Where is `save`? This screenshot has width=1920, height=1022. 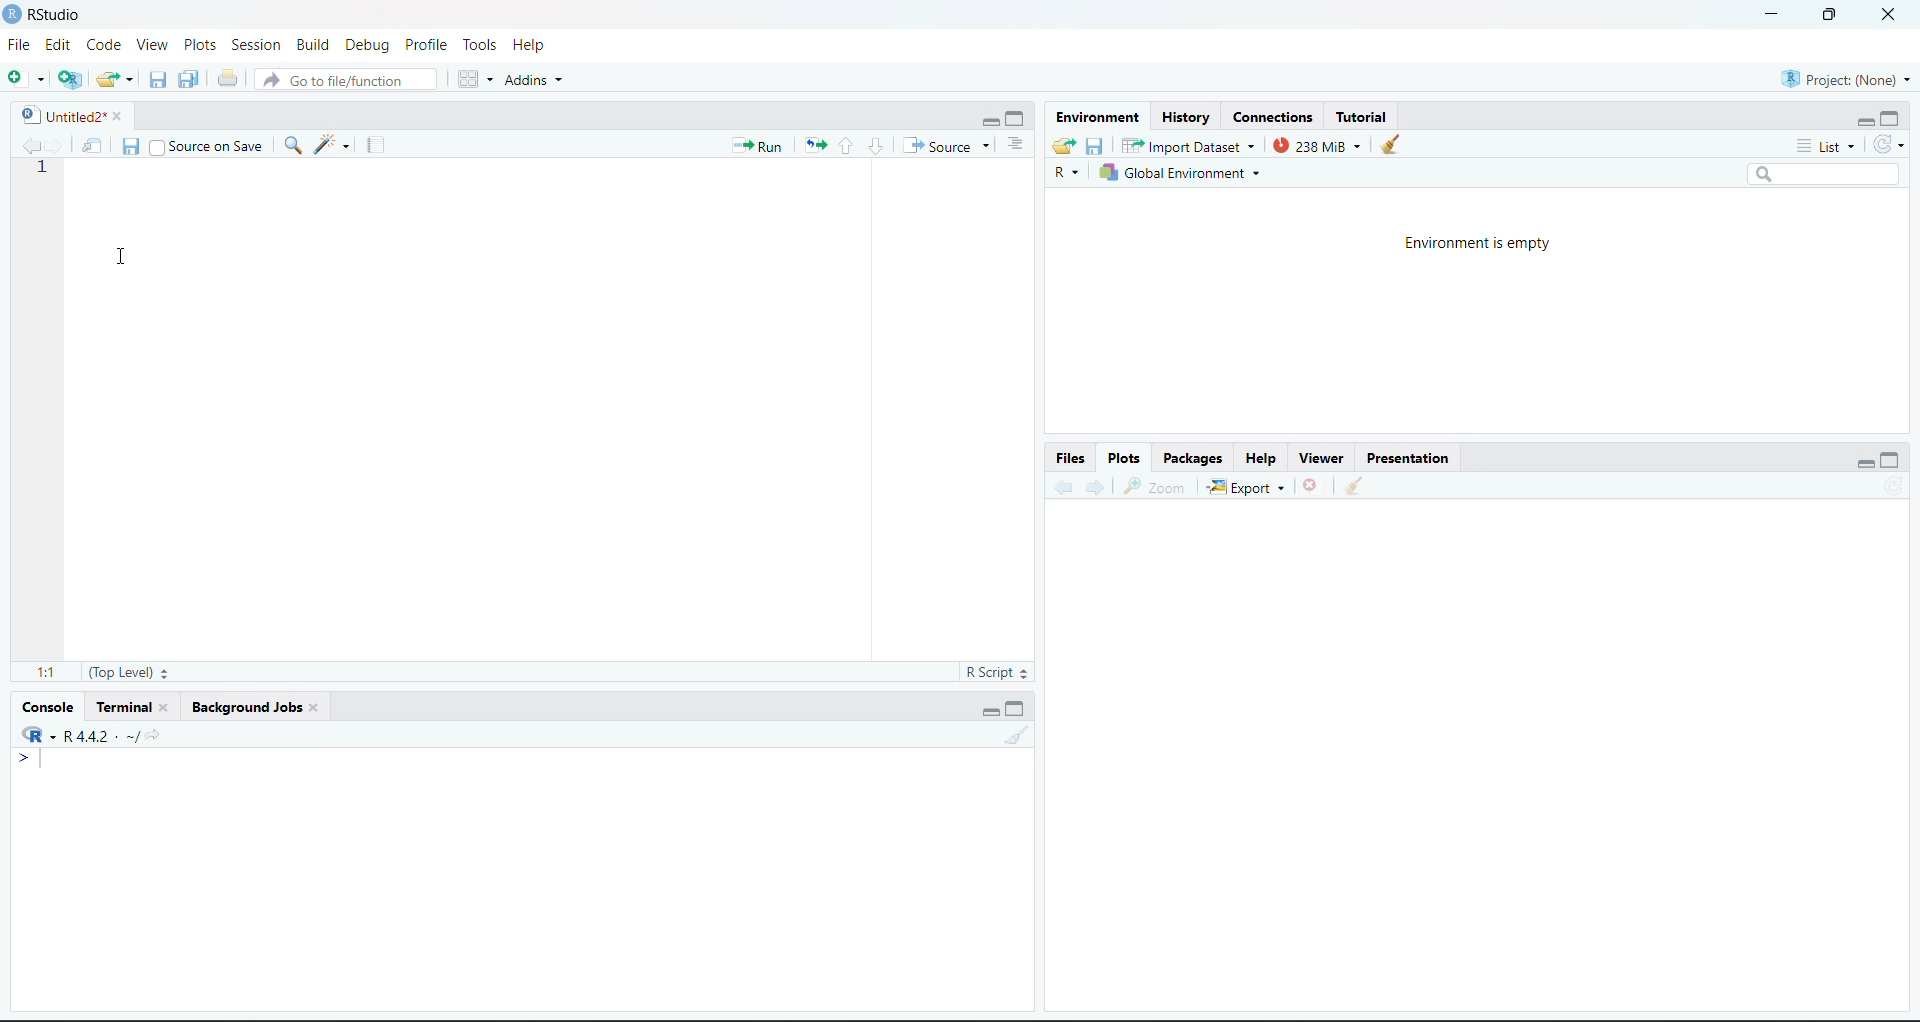
save is located at coordinates (131, 147).